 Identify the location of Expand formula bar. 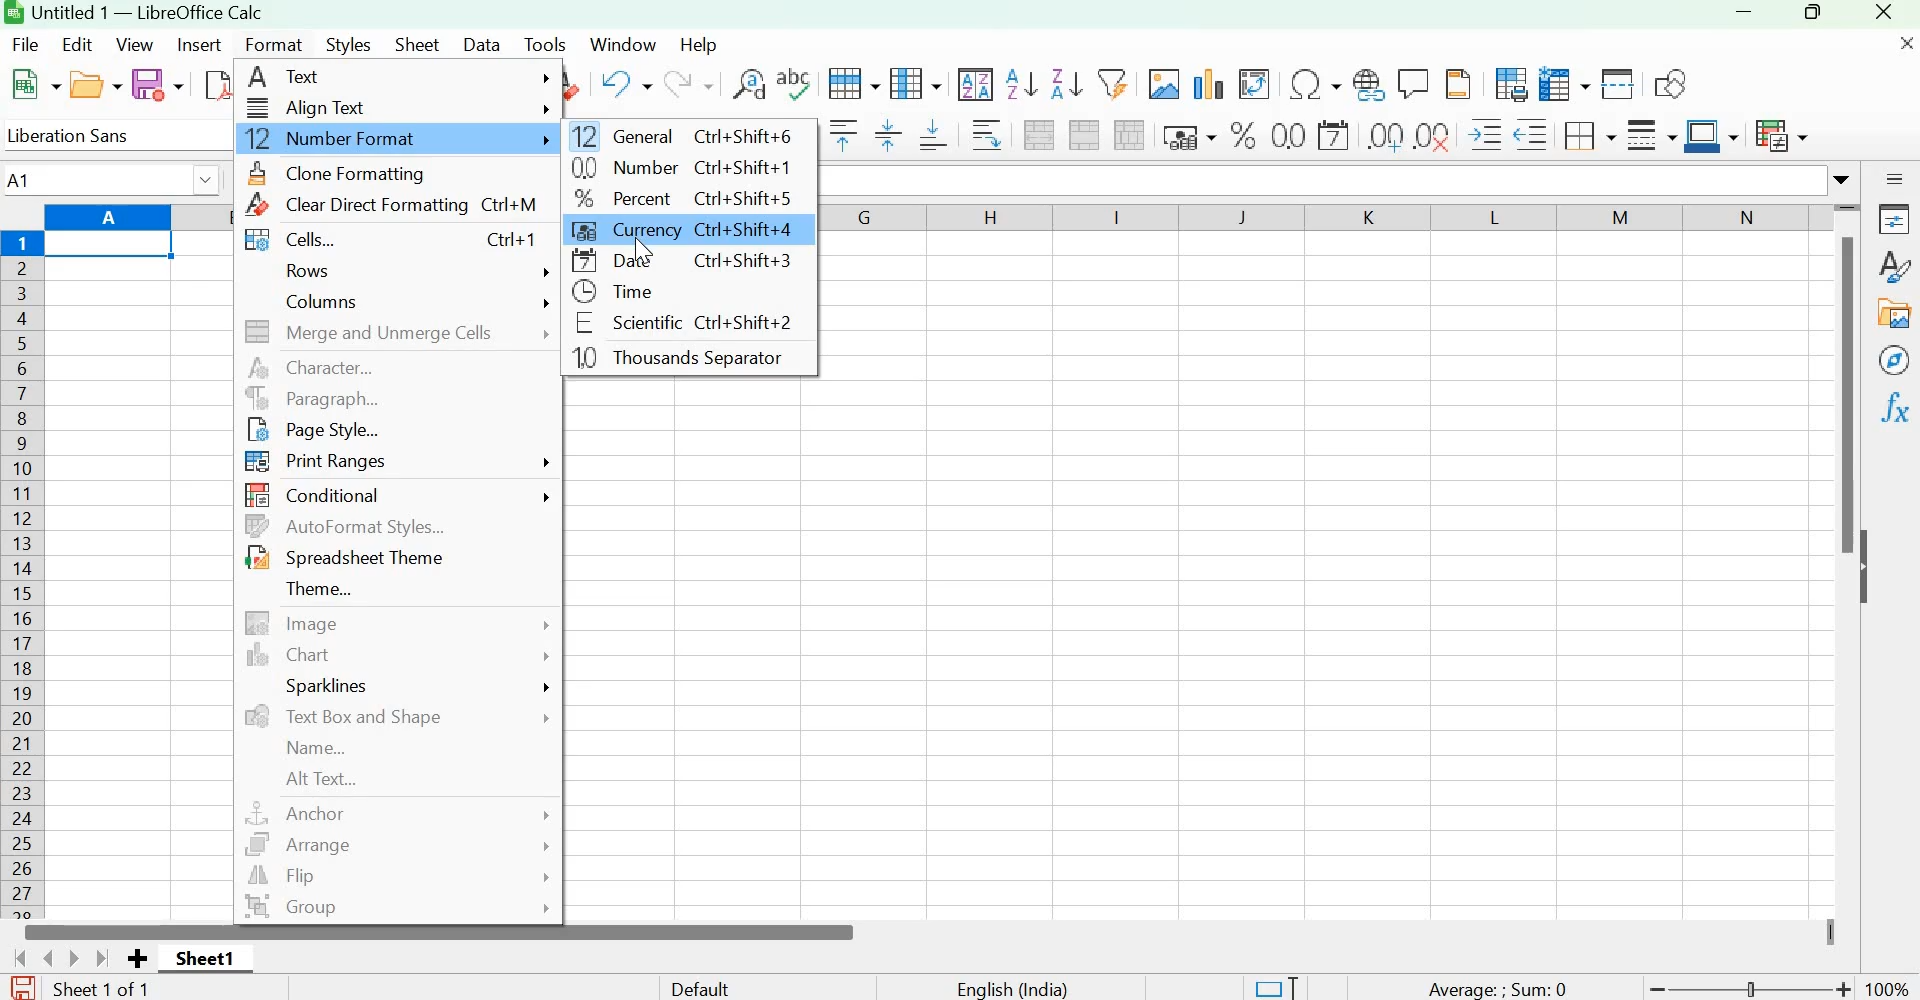
(1845, 179).